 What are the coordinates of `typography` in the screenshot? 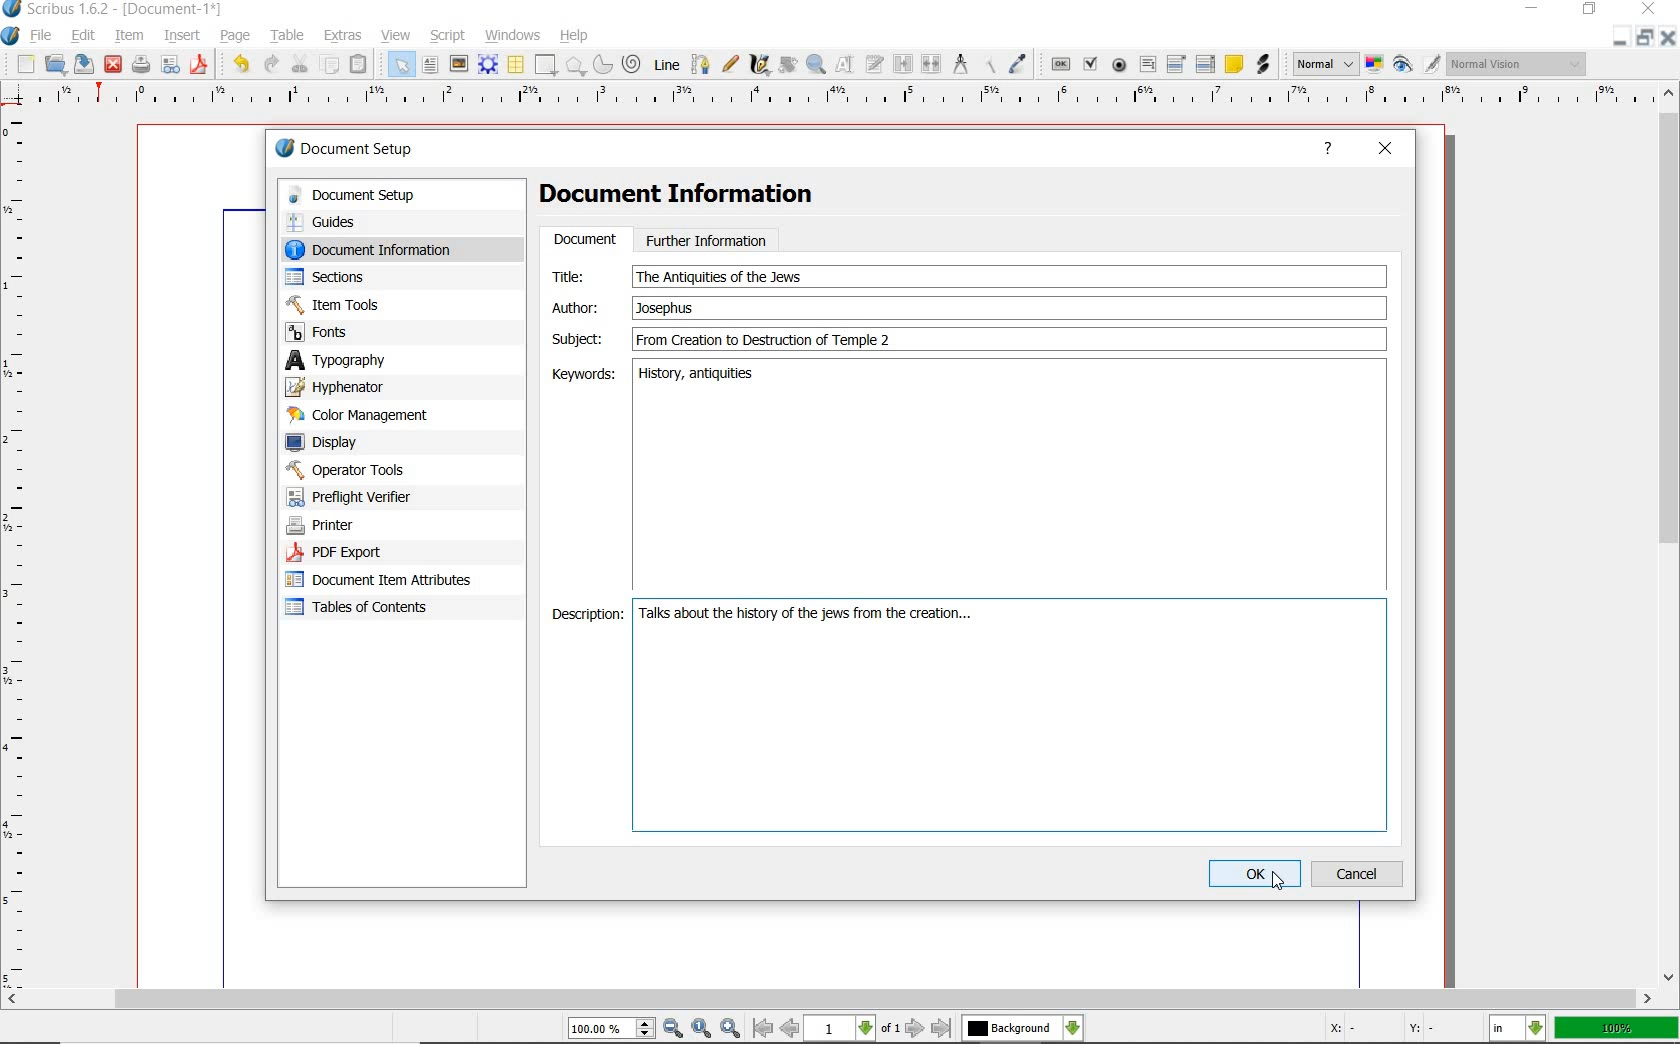 It's located at (364, 360).